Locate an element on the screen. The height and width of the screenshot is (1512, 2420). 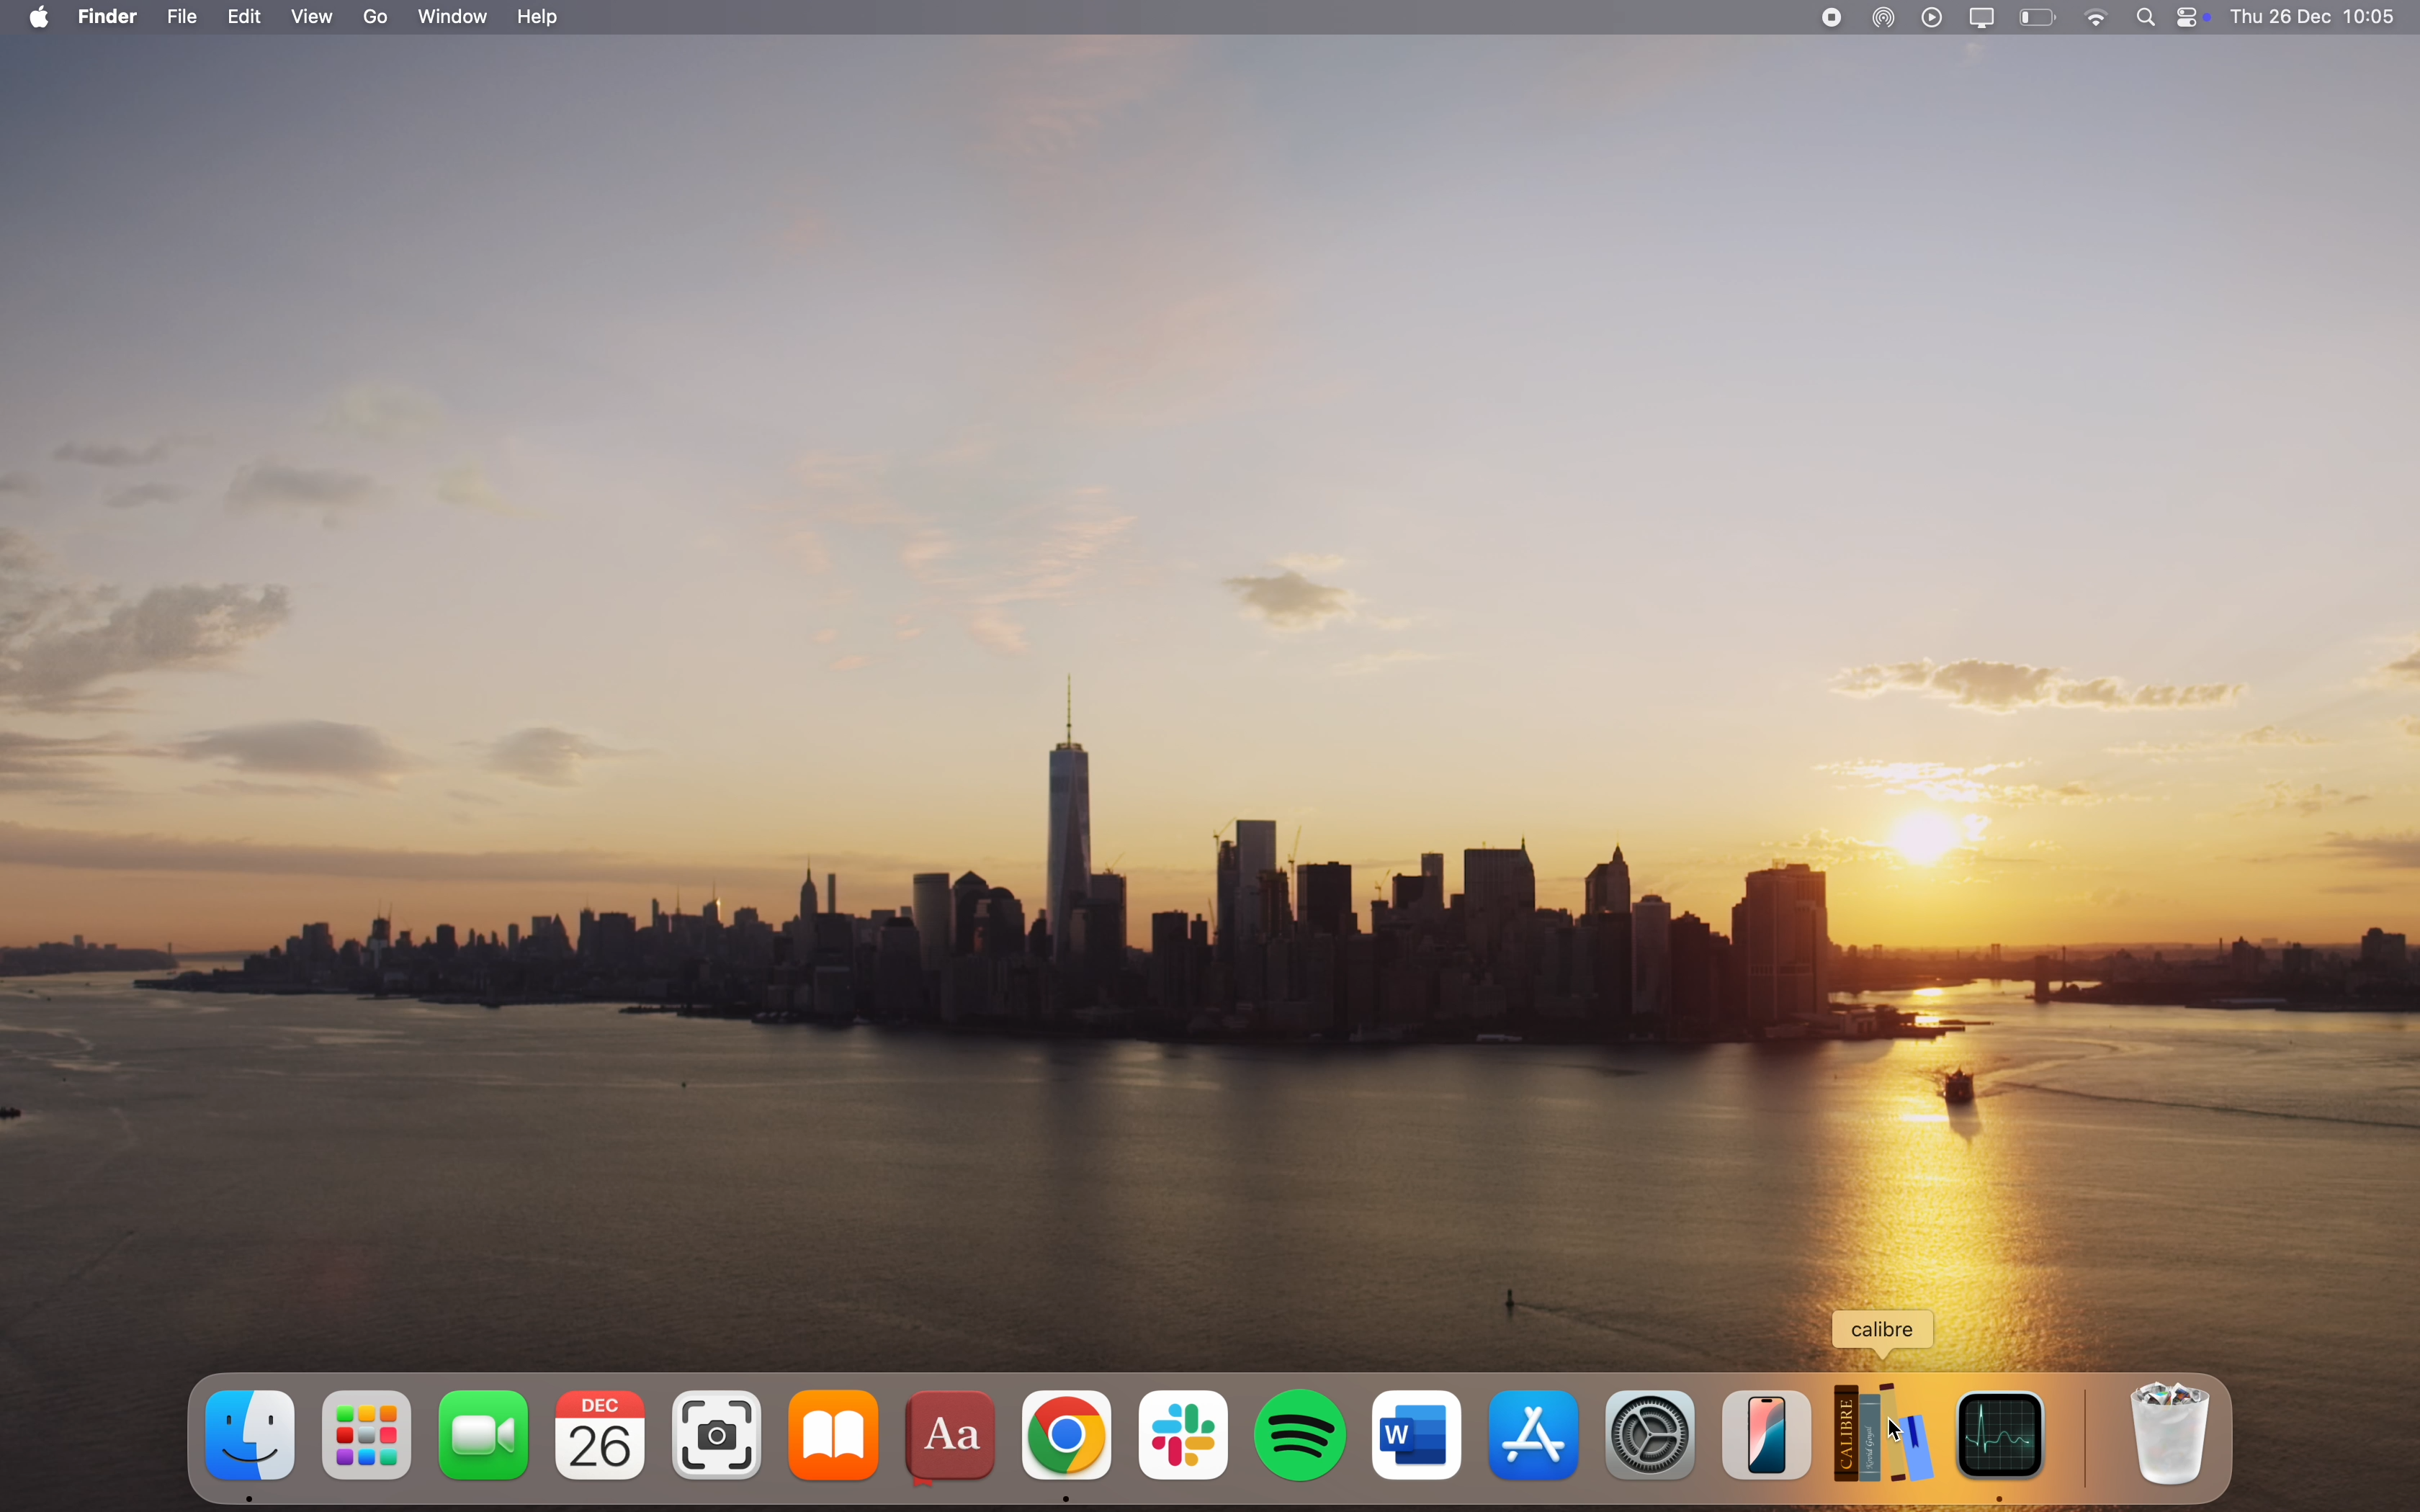
edit is located at coordinates (244, 16).